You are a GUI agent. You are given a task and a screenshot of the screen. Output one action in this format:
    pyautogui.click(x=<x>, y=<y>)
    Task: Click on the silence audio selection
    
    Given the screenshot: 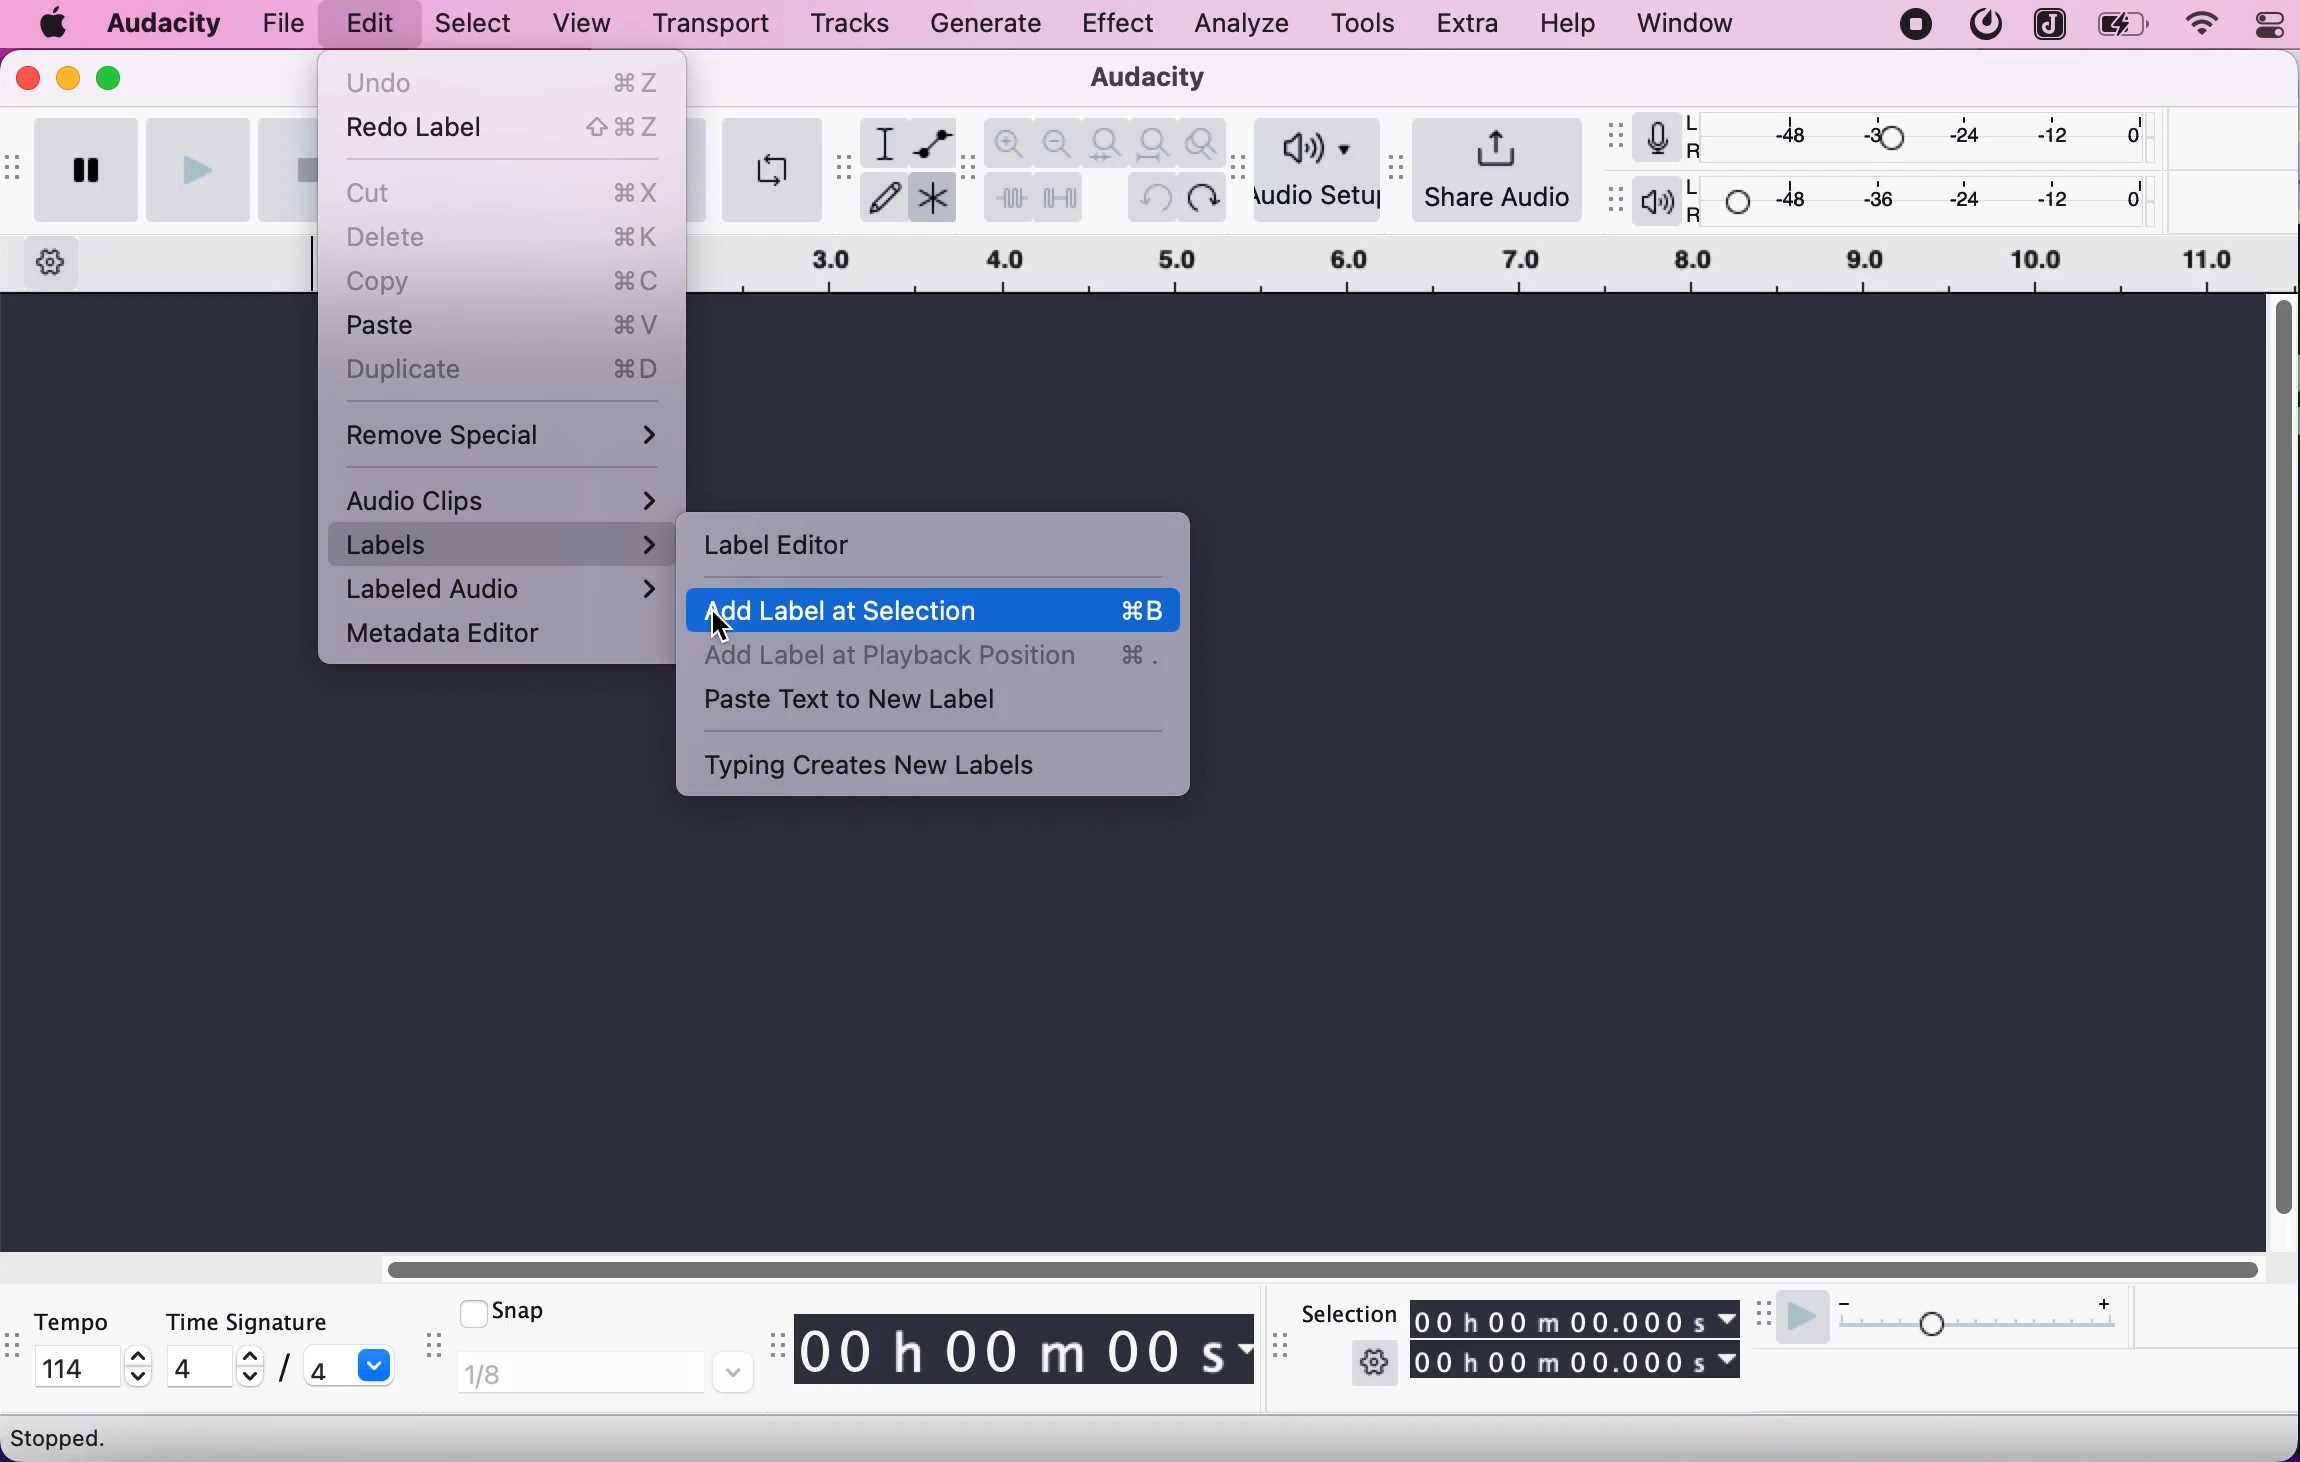 What is the action you would take?
    pyautogui.click(x=1059, y=196)
    